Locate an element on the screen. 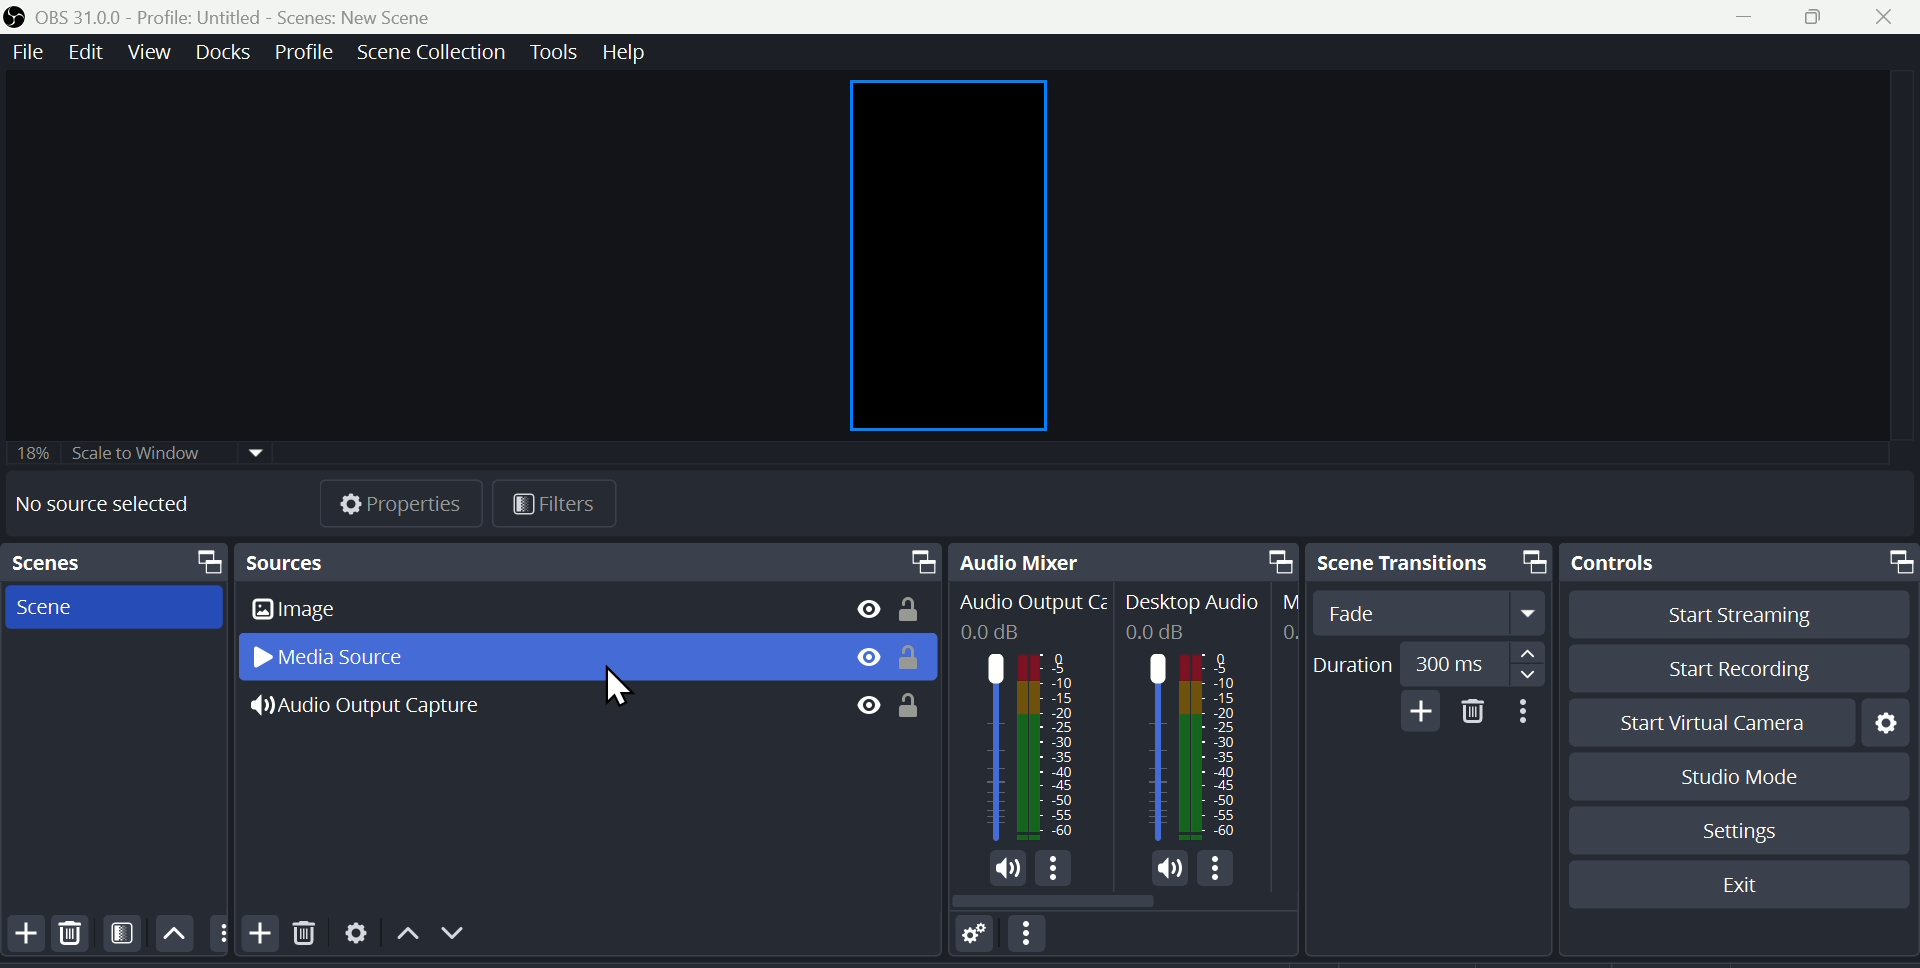 This screenshot has height=968, width=1920. Delete is located at coordinates (76, 937).